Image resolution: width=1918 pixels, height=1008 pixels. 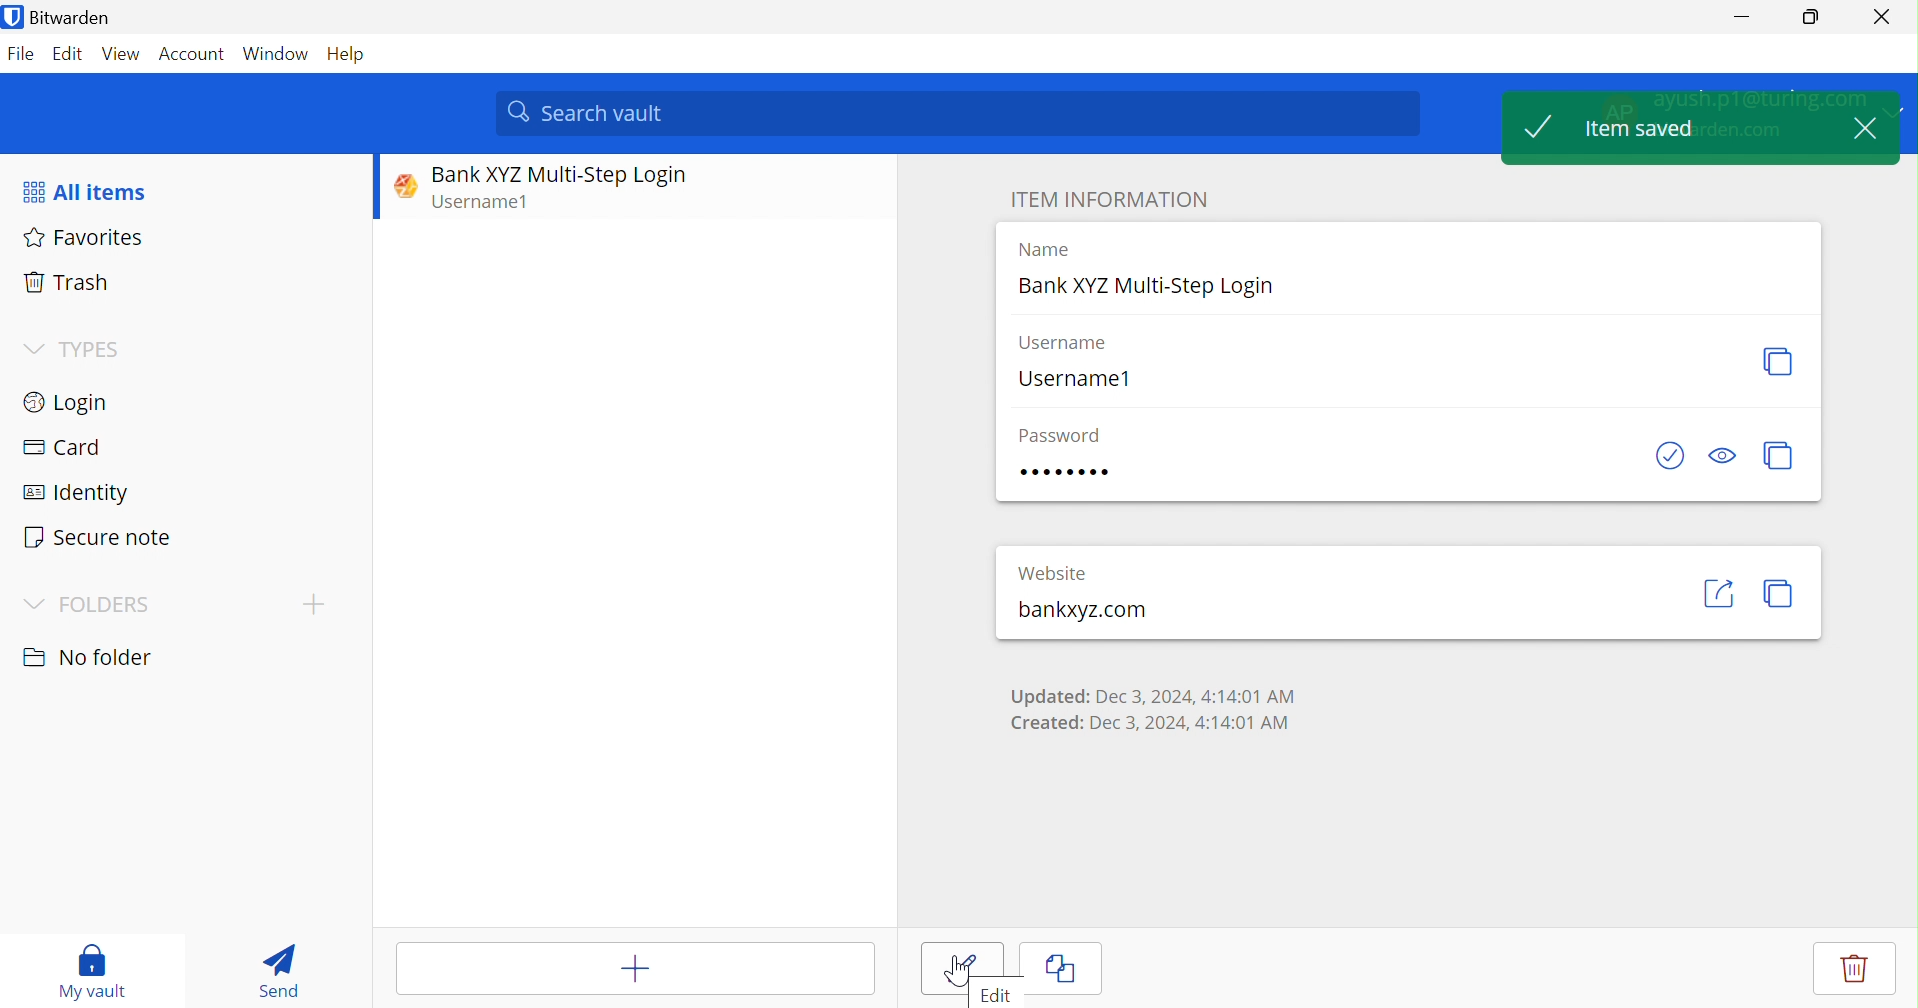 What do you see at coordinates (1855, 968) in the screenshot?
I see `Delete` at bounding box center [1855, 968].